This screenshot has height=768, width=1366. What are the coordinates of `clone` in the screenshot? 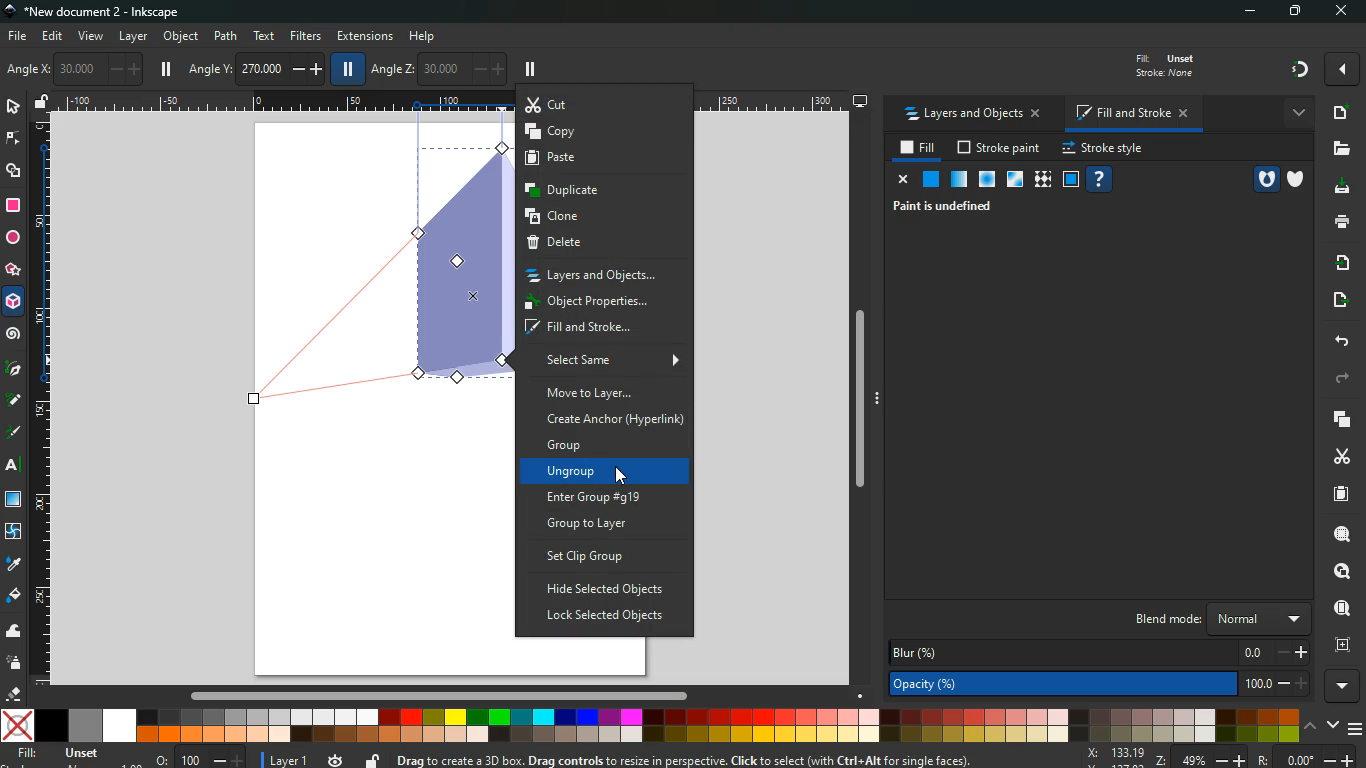 It's located at (604, 216).